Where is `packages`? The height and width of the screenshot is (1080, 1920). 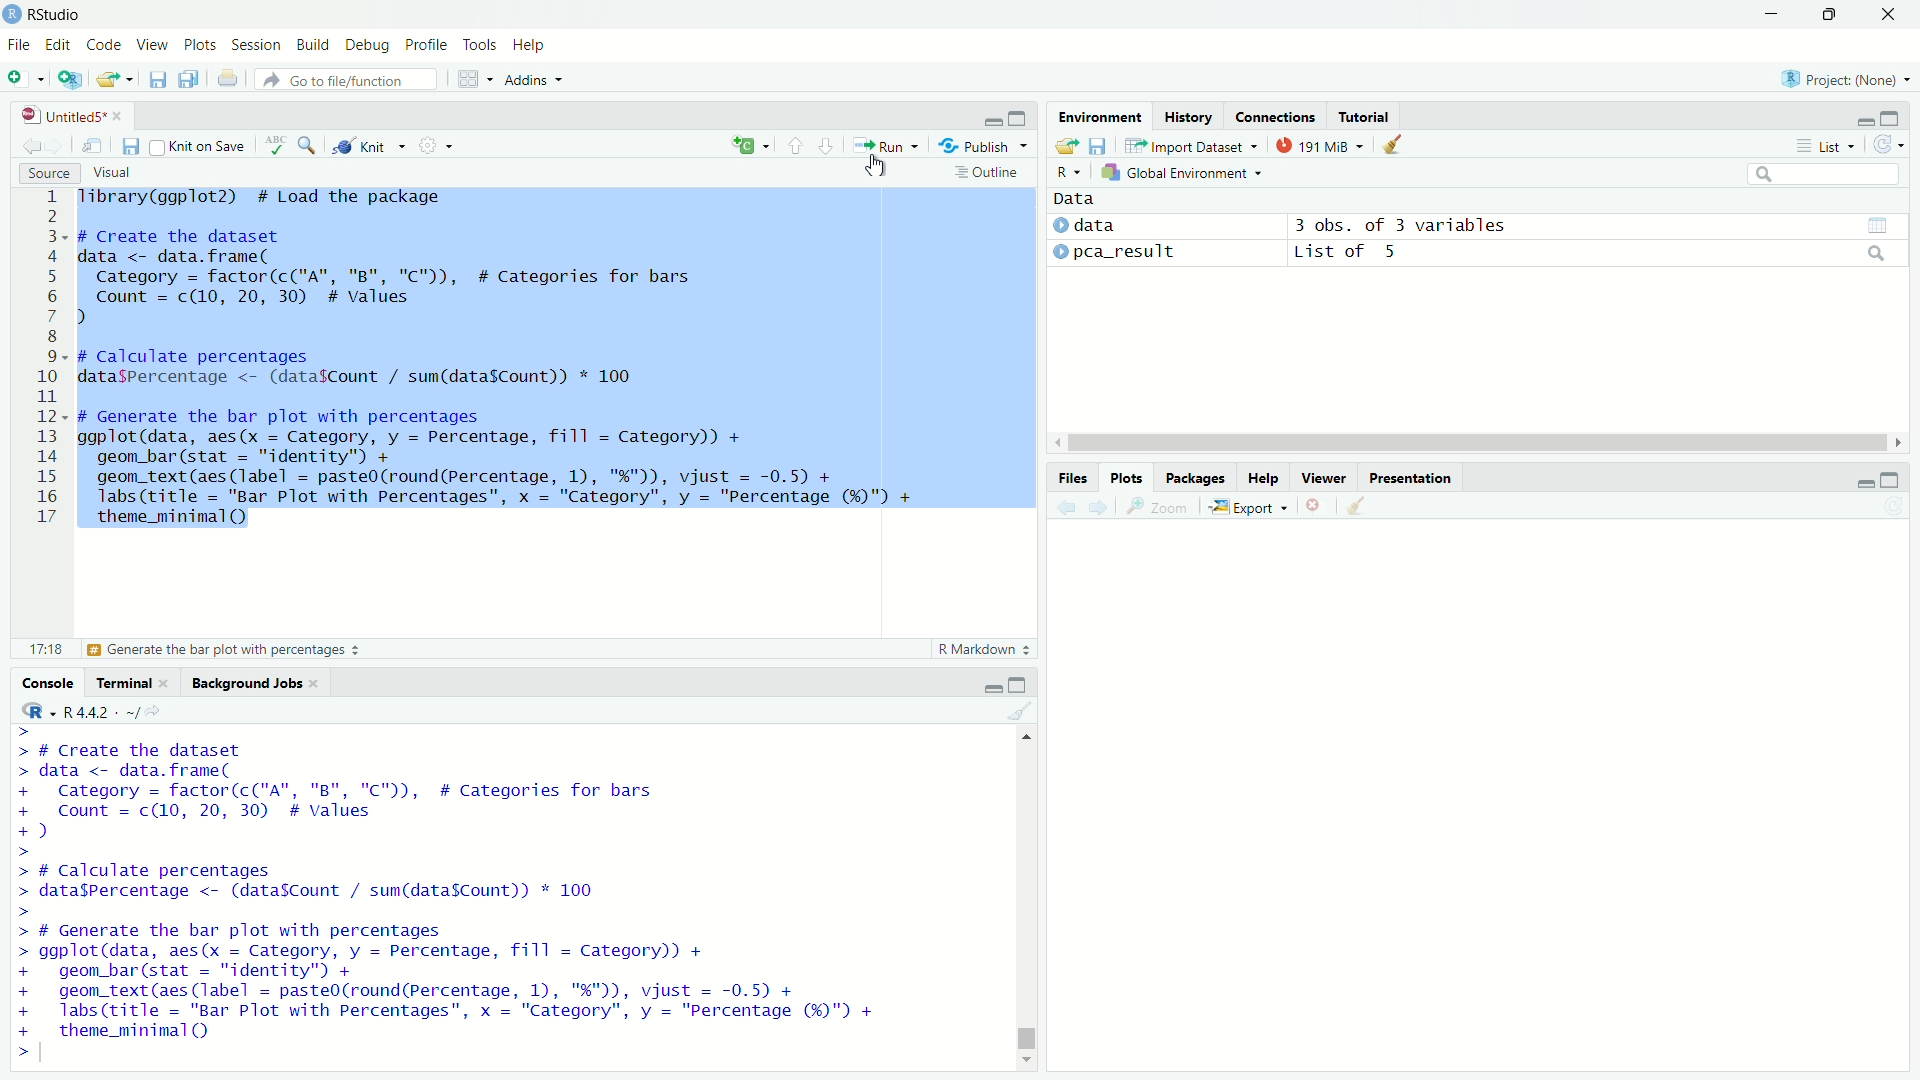
packages is located at coordinates (1197, 478).